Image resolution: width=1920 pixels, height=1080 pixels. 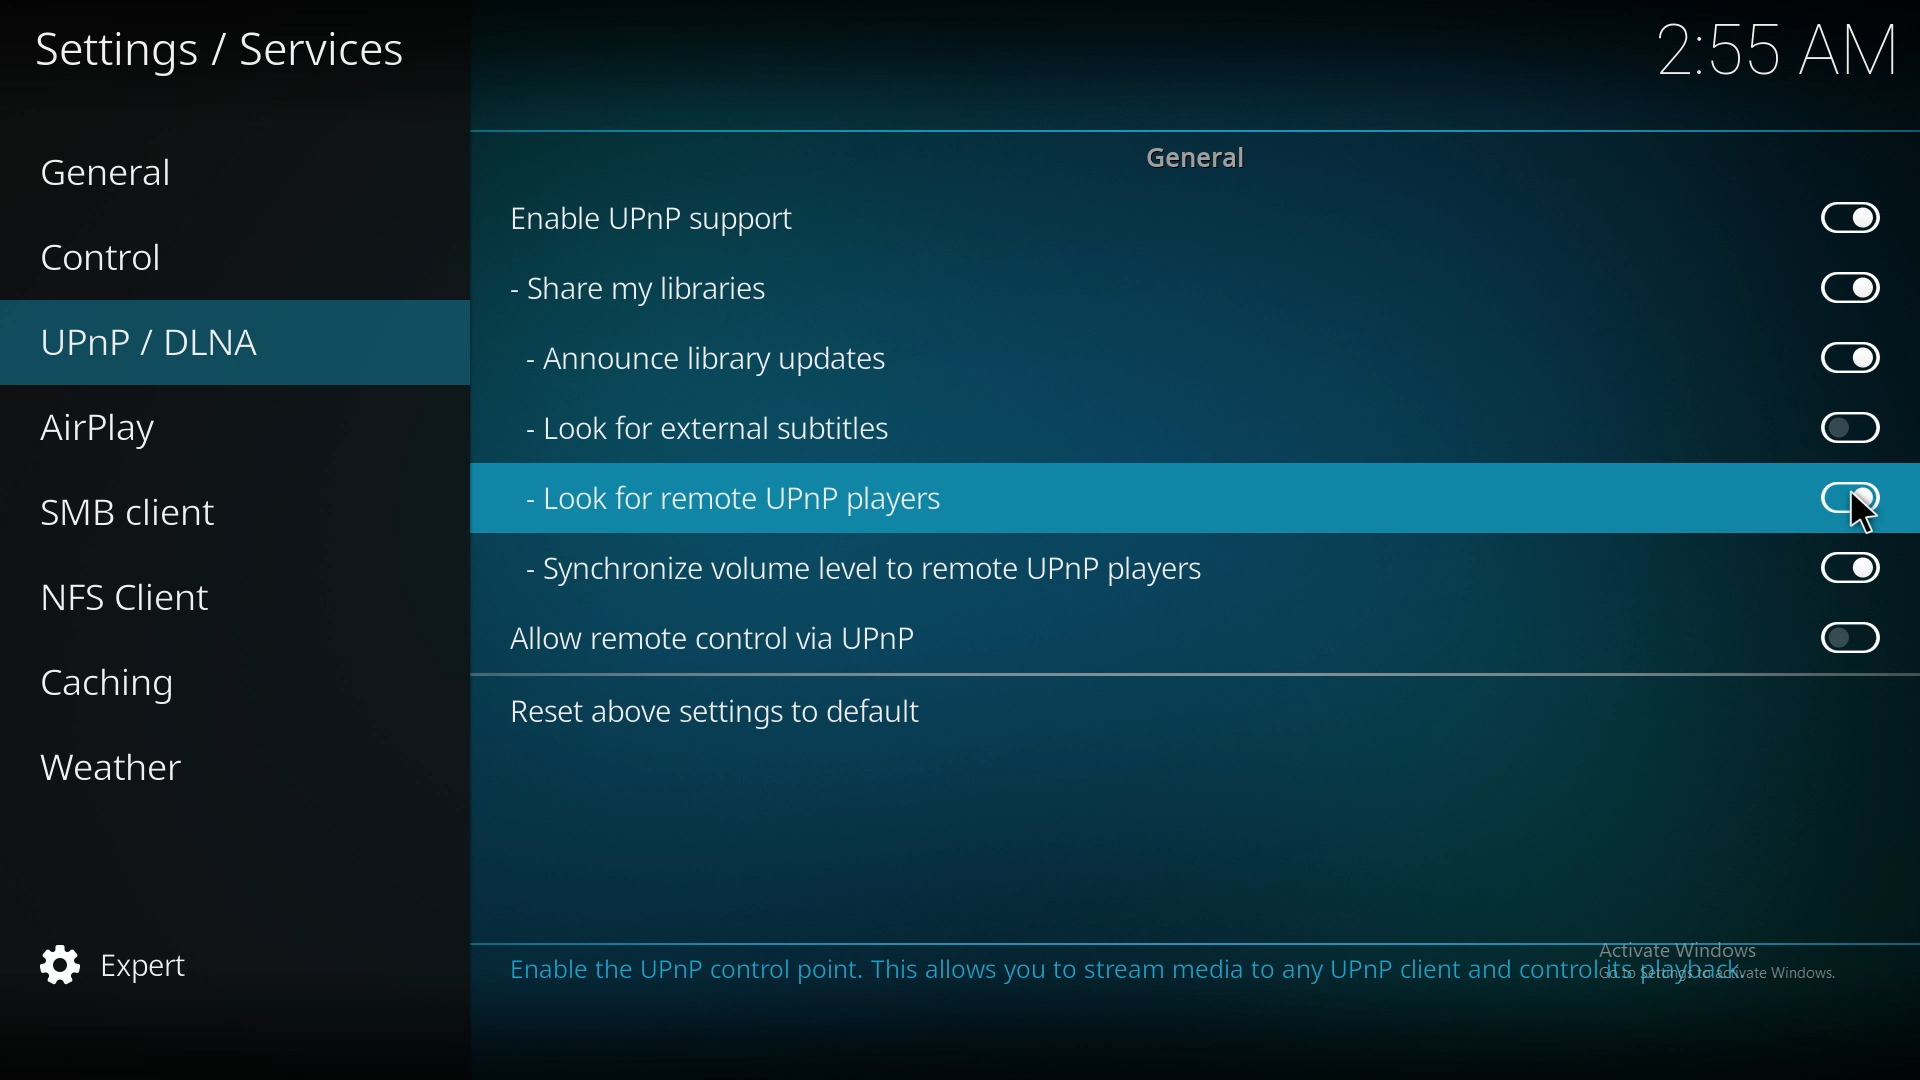 I want to click on expert, so click(x=129, y=969).